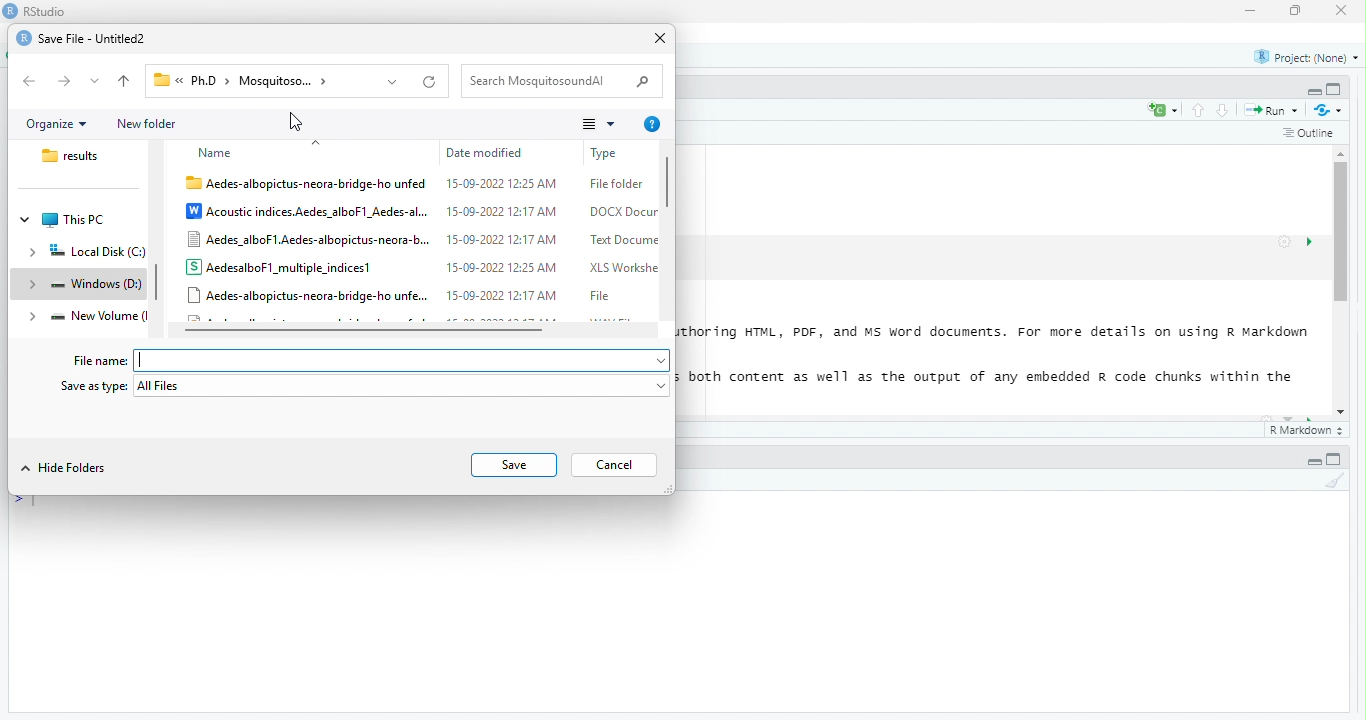 The width and height of the screenshot is (1366, 720). Describe the element at coordinates (74, 156) in the screenshot. I see `results` at that location.